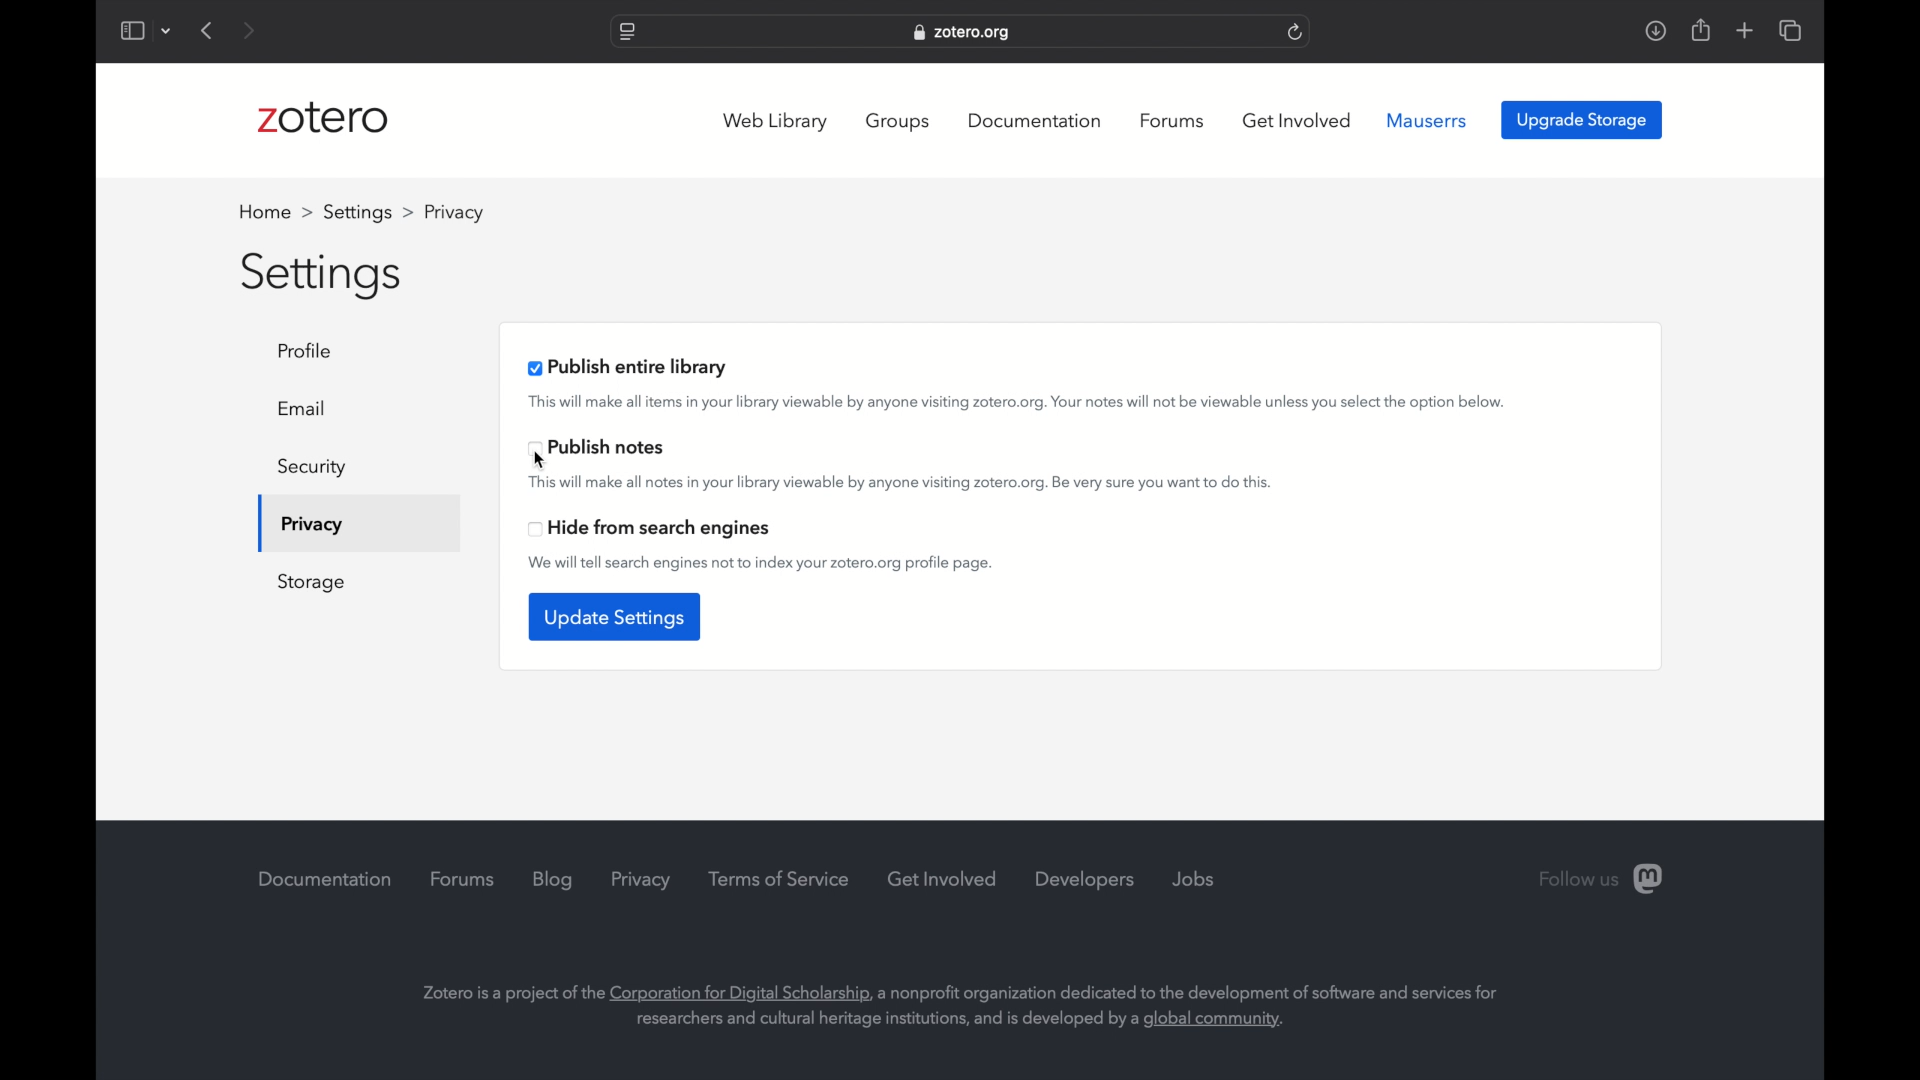 The height and width of the screenshot is (1080, 1920). Describe the element at coordinates (463, 879) in the screenshot. I see `forums` at that location.